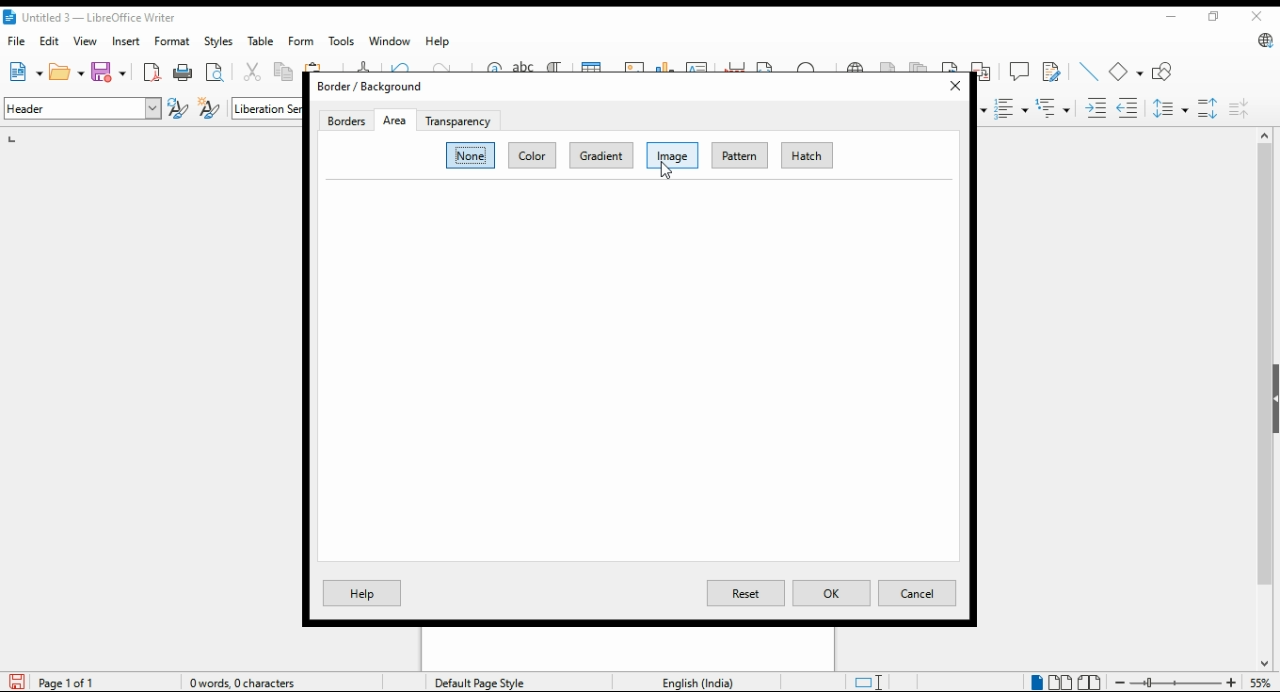 This screenshot has width=1280, height=692. I want to click on undo, so click(406, 66).